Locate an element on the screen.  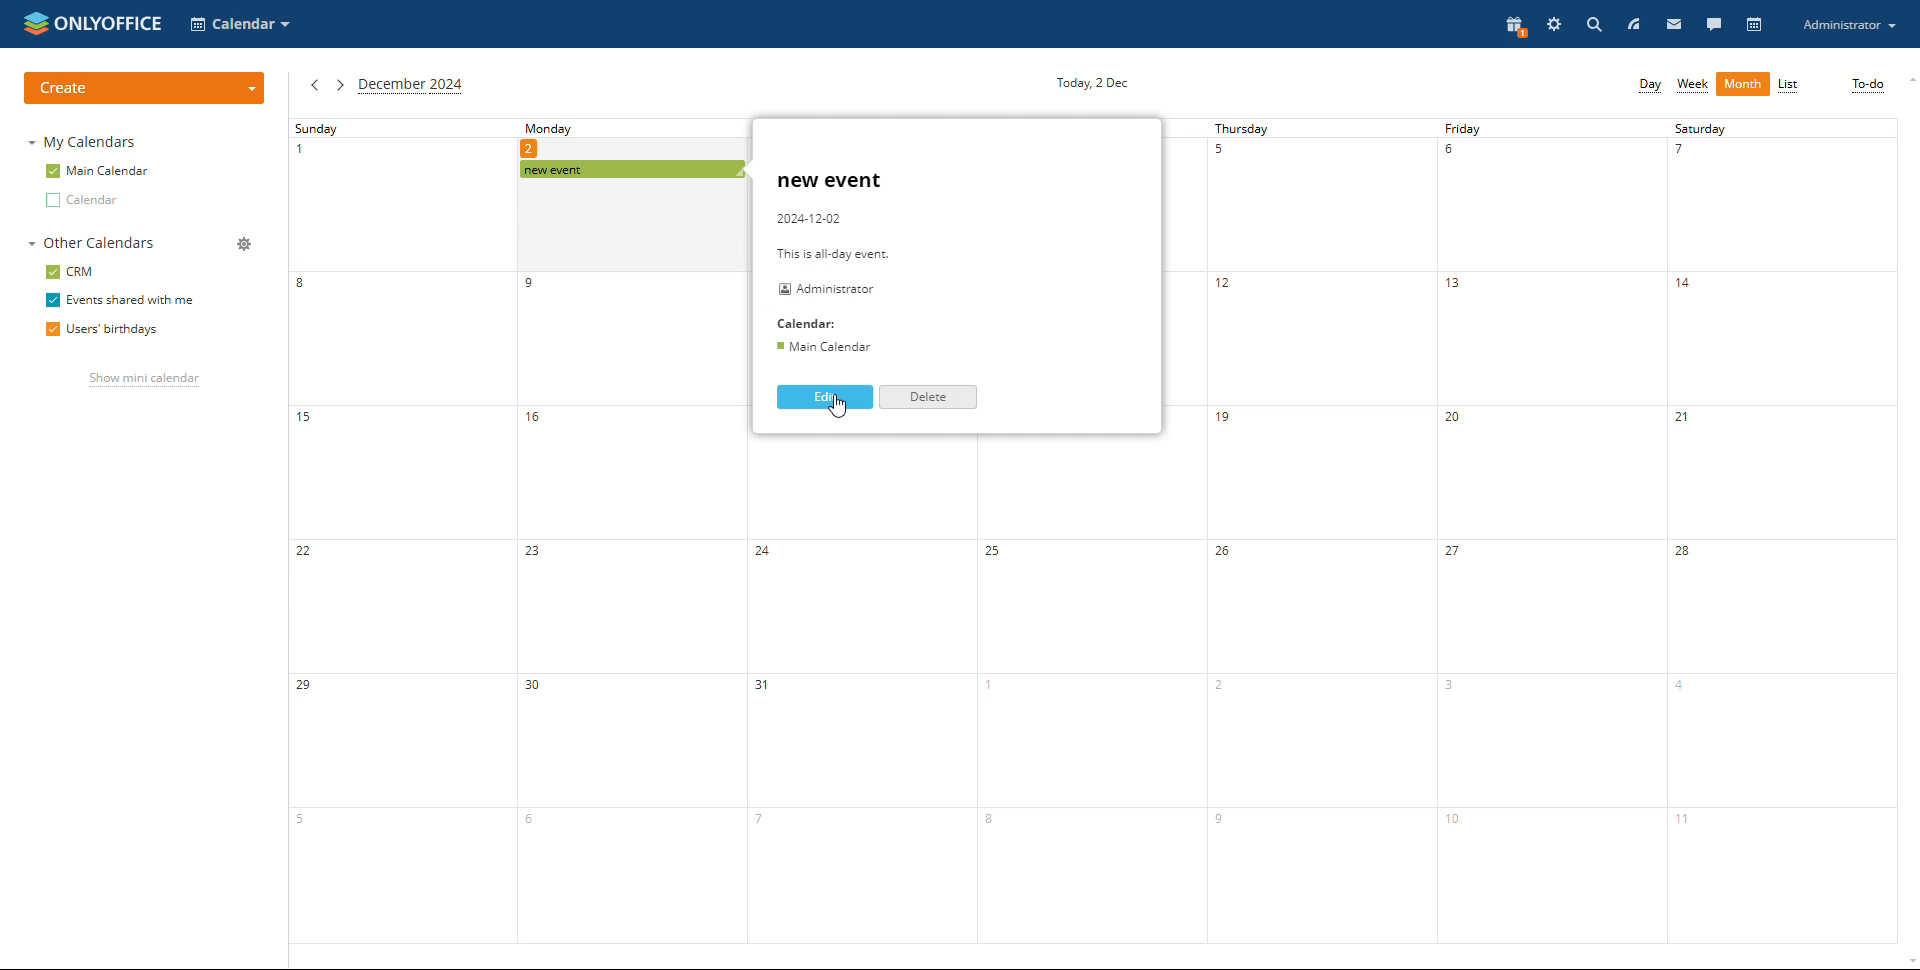
monday is located at coordinates (629, 531).